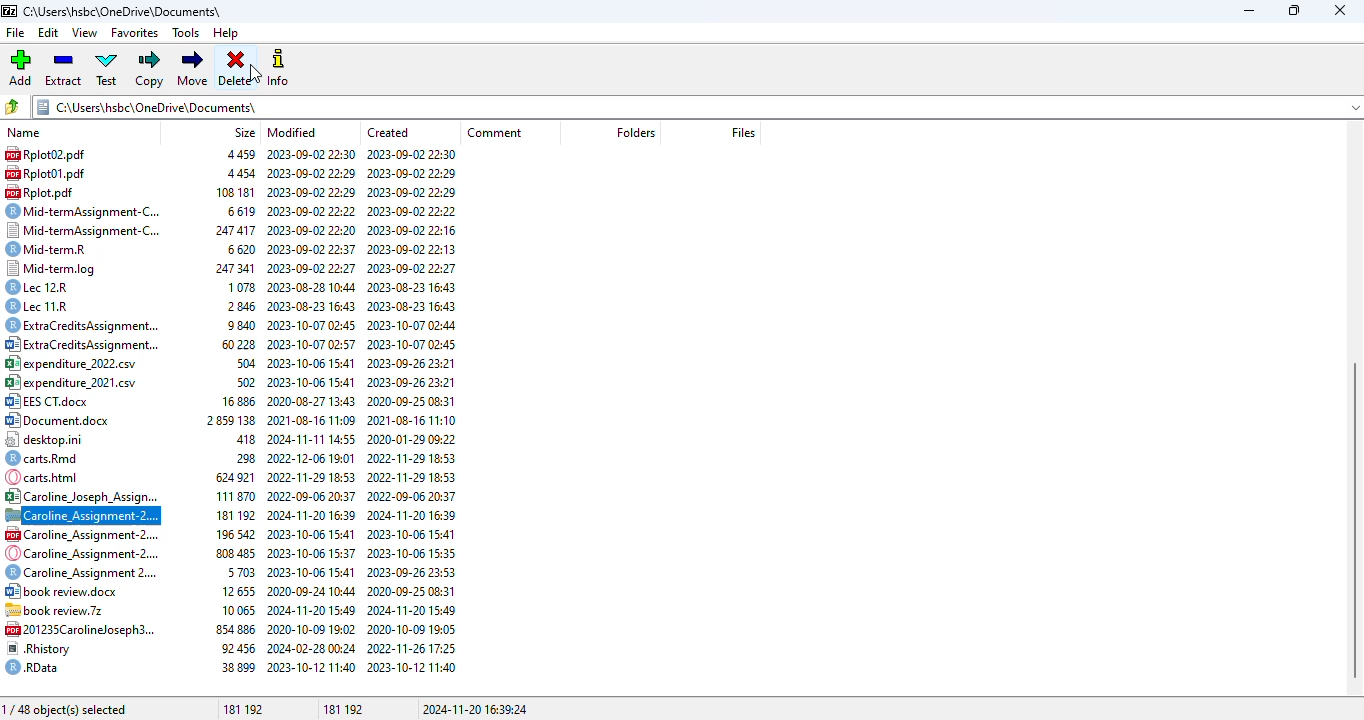  I want to click on  Mid-term.R, so click(59, 247).